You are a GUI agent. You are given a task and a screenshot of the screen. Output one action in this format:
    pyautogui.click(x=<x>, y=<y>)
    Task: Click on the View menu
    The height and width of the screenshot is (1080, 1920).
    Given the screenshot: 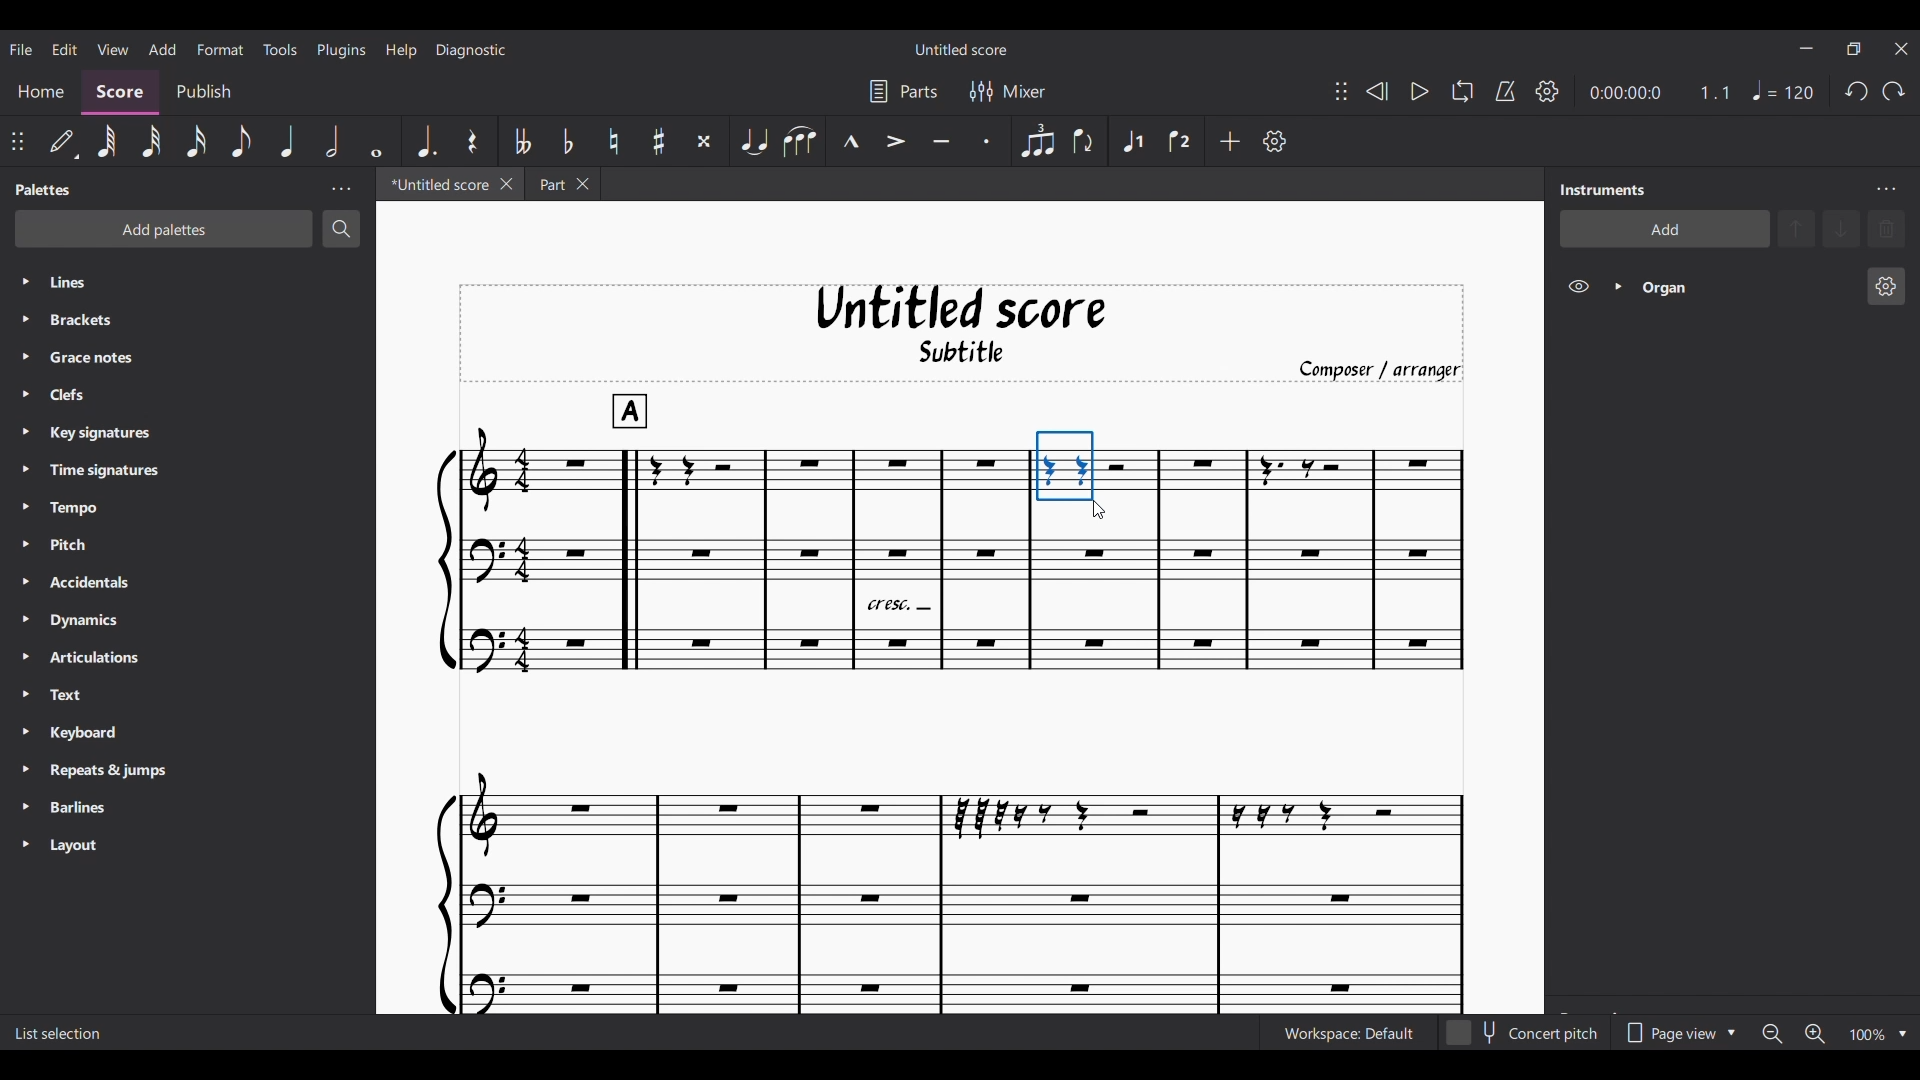 What is the action you would take?
    pyautogui.click(x=113, y=48)
    